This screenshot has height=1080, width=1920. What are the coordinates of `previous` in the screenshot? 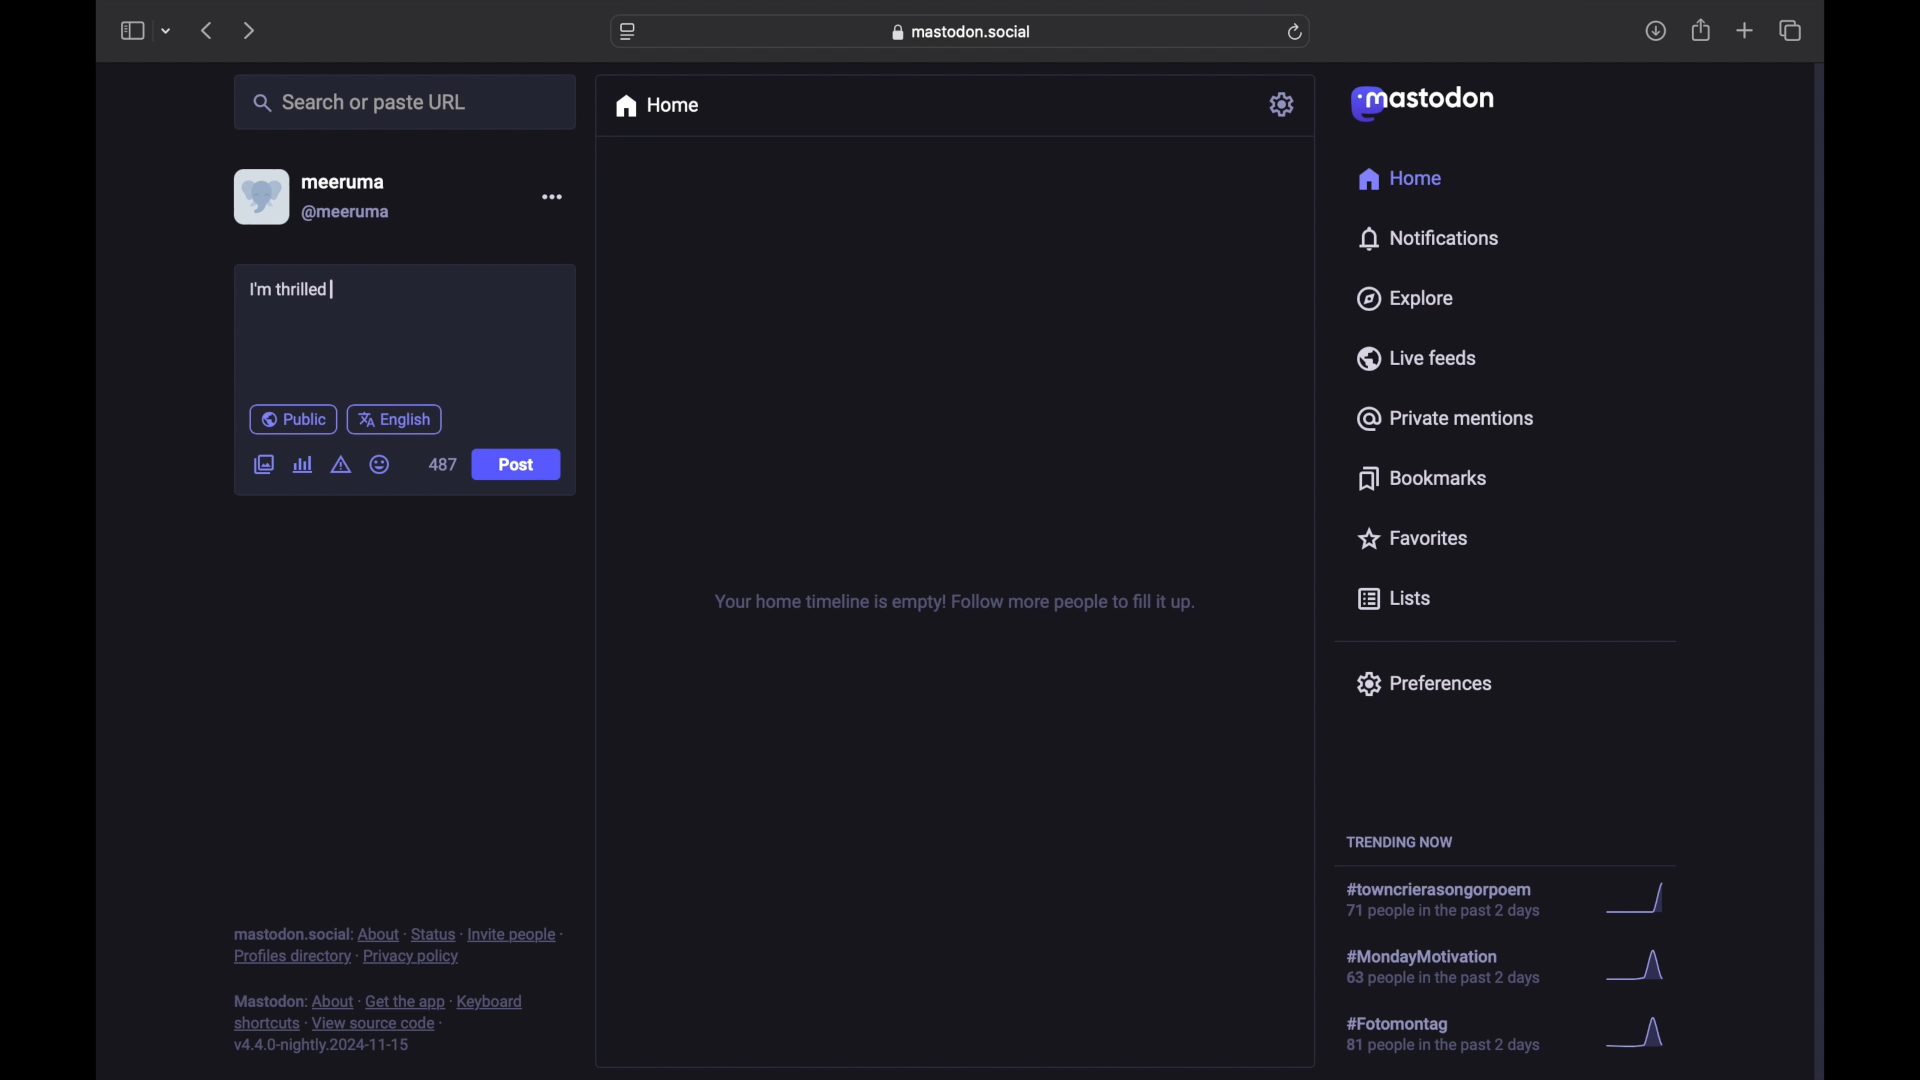 It's located at (206, 30).